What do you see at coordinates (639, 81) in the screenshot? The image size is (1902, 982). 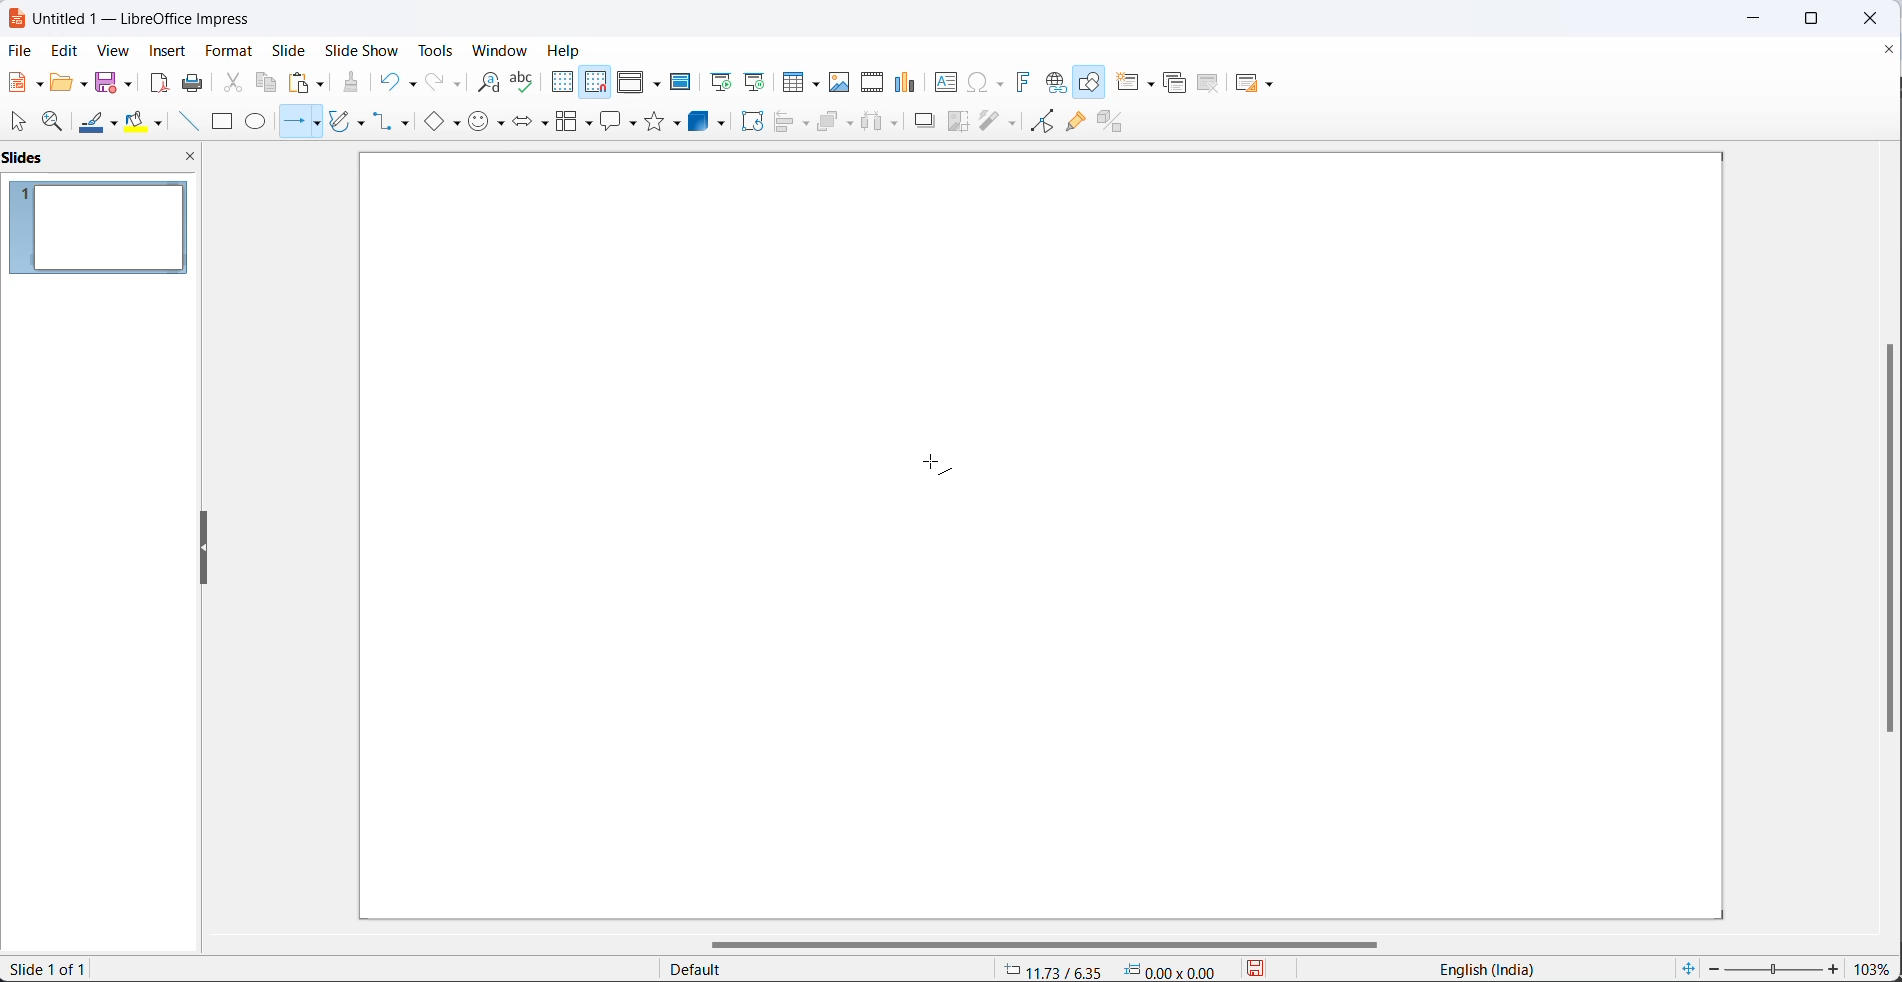 I see `display view` at bounding box center [639, 81].